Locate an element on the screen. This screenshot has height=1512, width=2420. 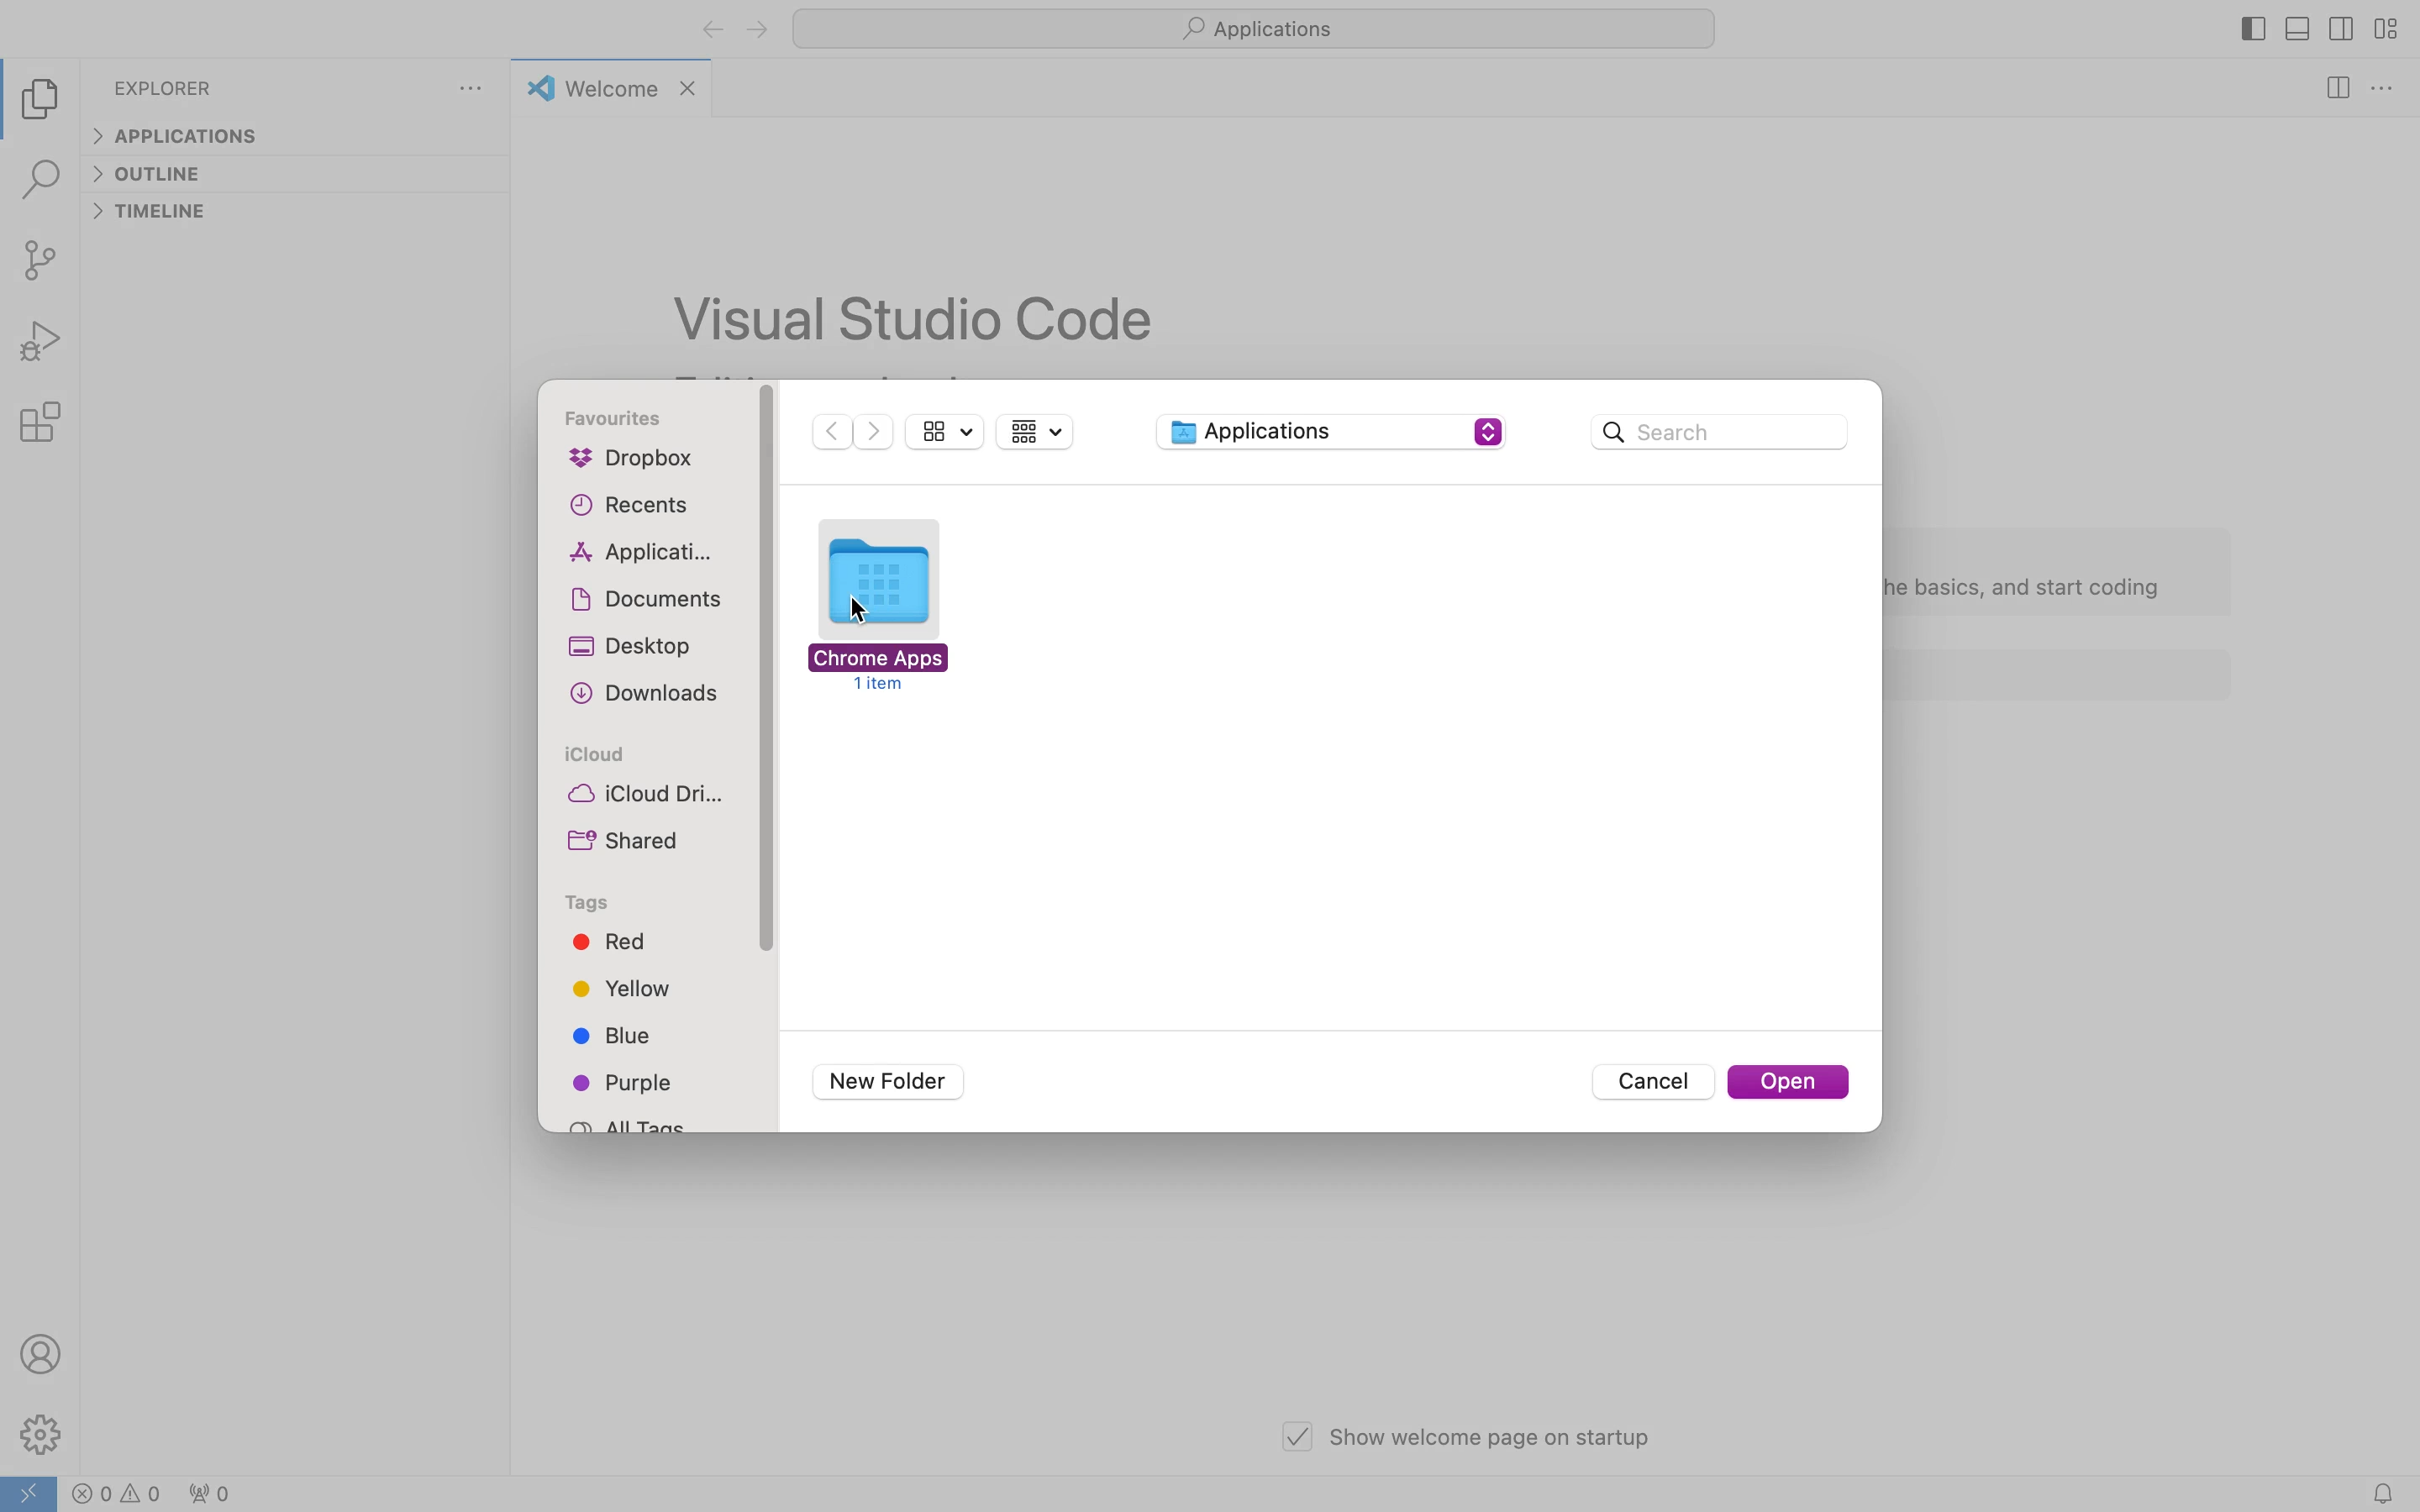
customise layout is located at coordinates (2384, 31).